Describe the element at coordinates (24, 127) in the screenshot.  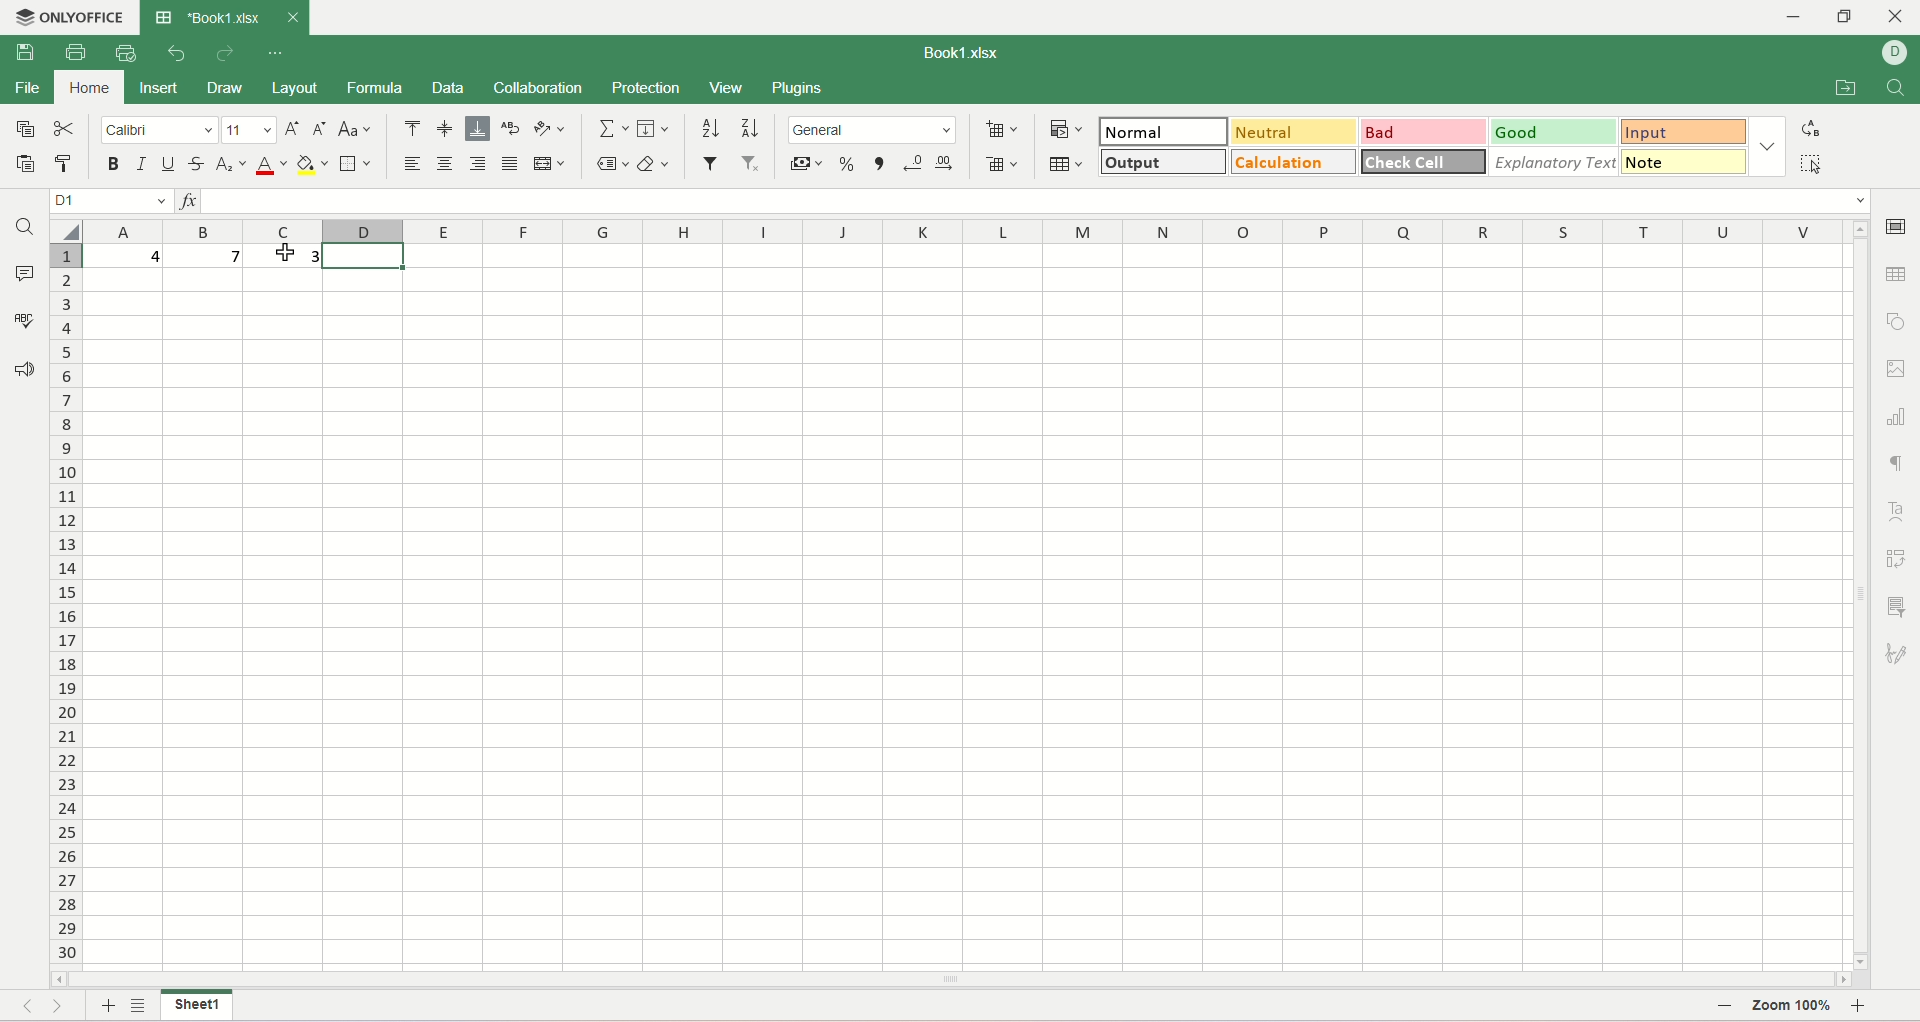
I see `copy` at that location.